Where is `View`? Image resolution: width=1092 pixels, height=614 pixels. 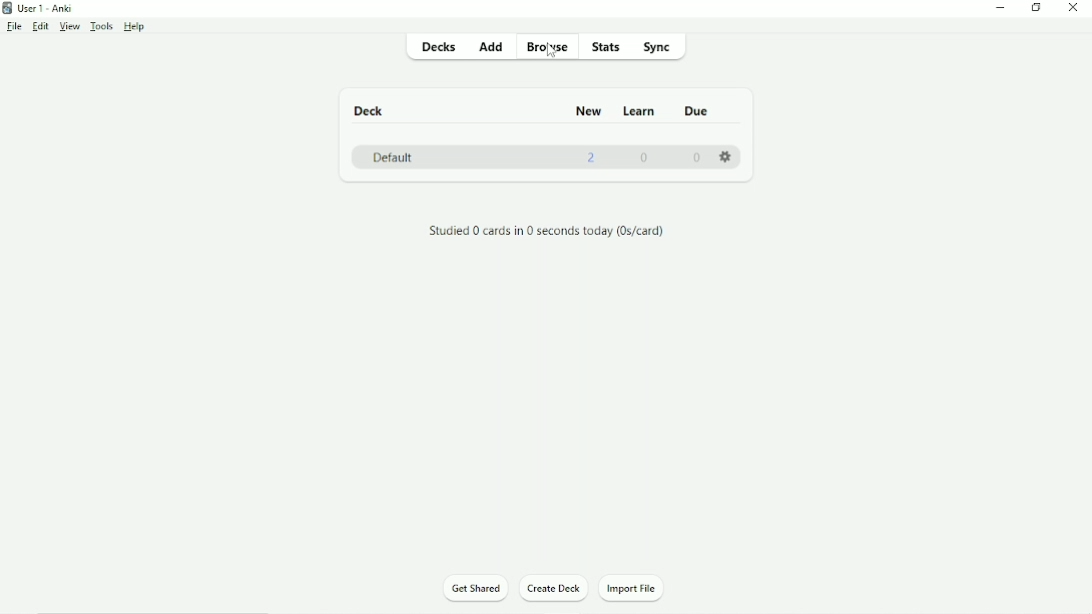 View is located at coordinates (69, 27).